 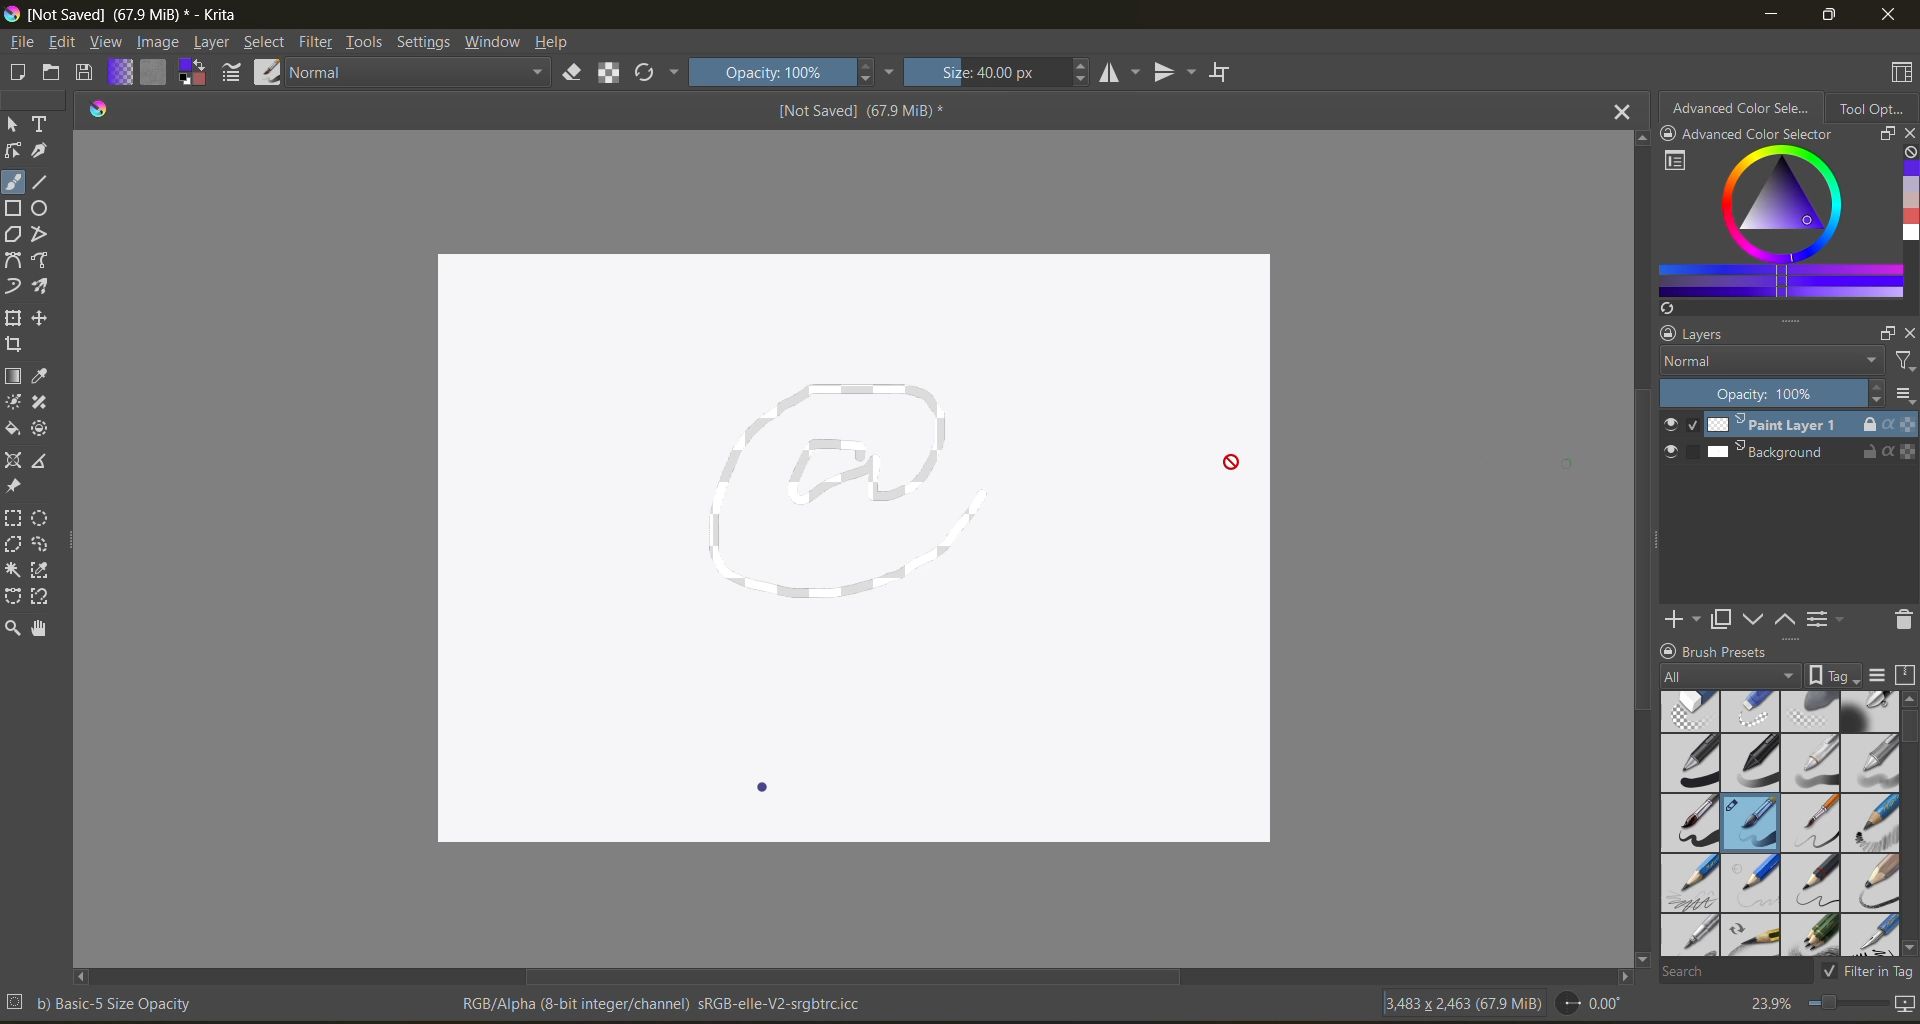 What do you see at coordinates (1870, 763) in the screenshot?
I see `grey pen` at bounding box center [1870, 763].